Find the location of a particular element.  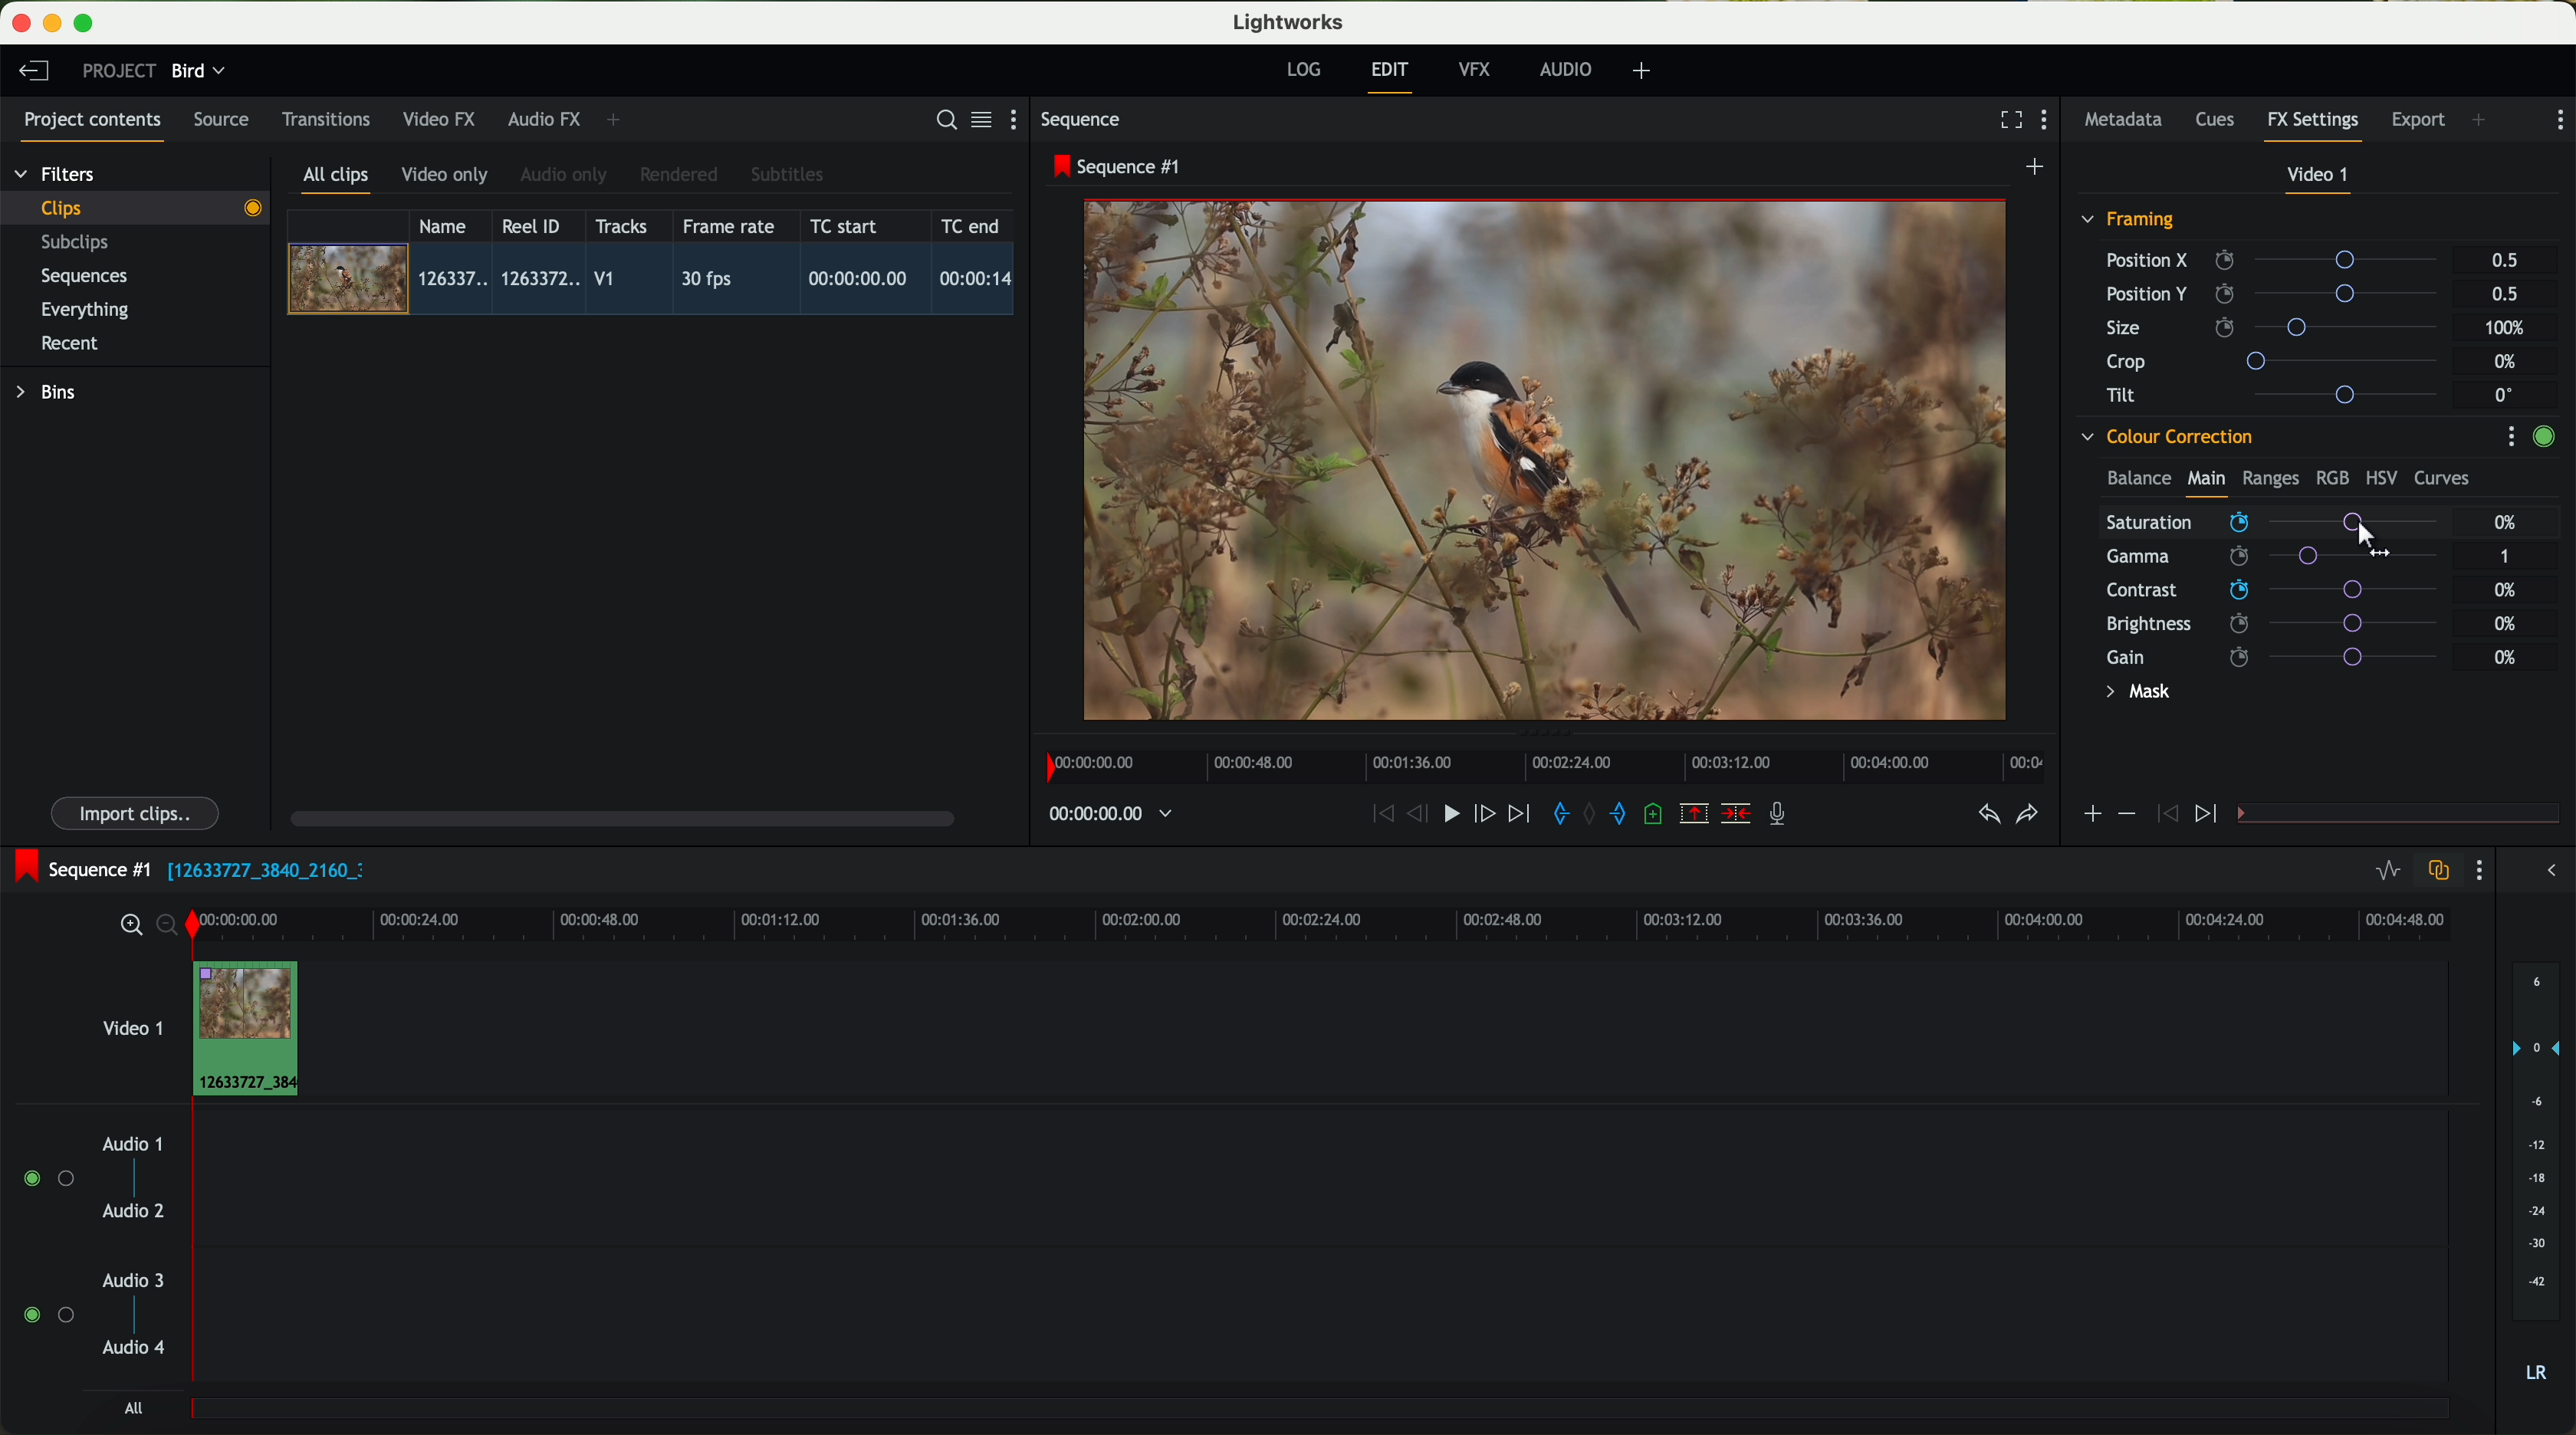

icon is located at coordinates (2091, 816).